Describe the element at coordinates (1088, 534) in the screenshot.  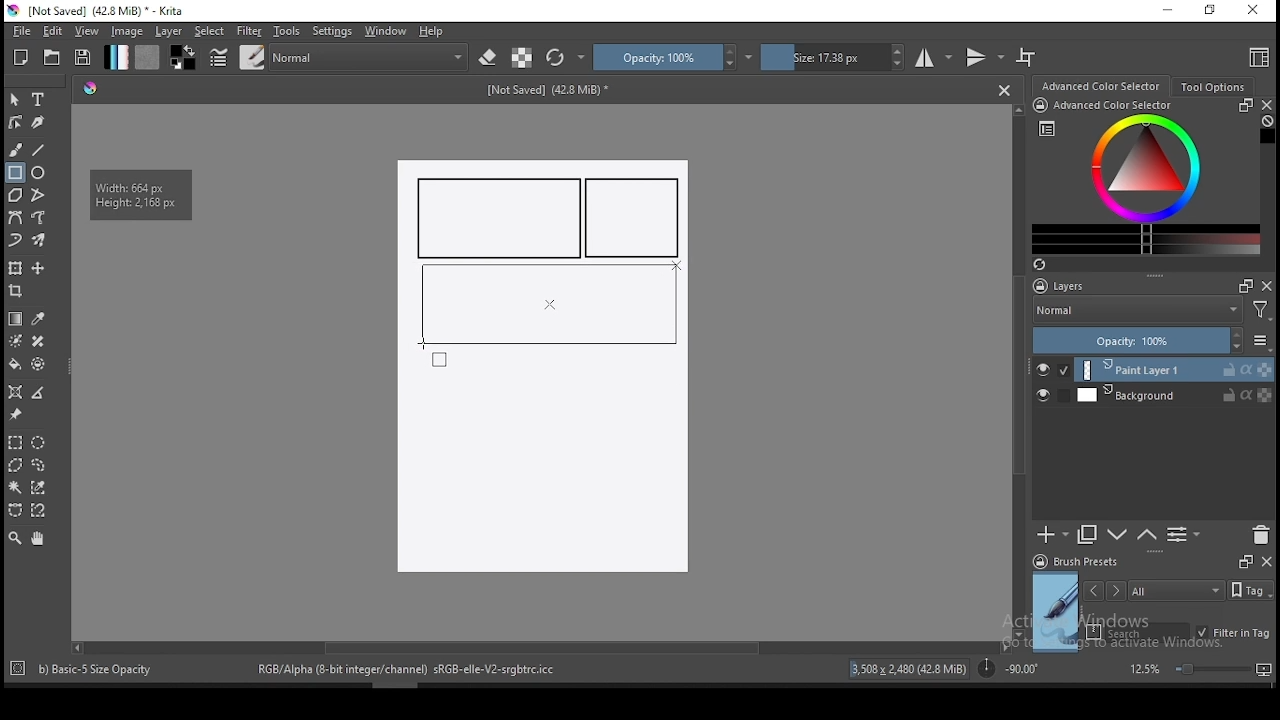
I see `duplicate layer` at that location.